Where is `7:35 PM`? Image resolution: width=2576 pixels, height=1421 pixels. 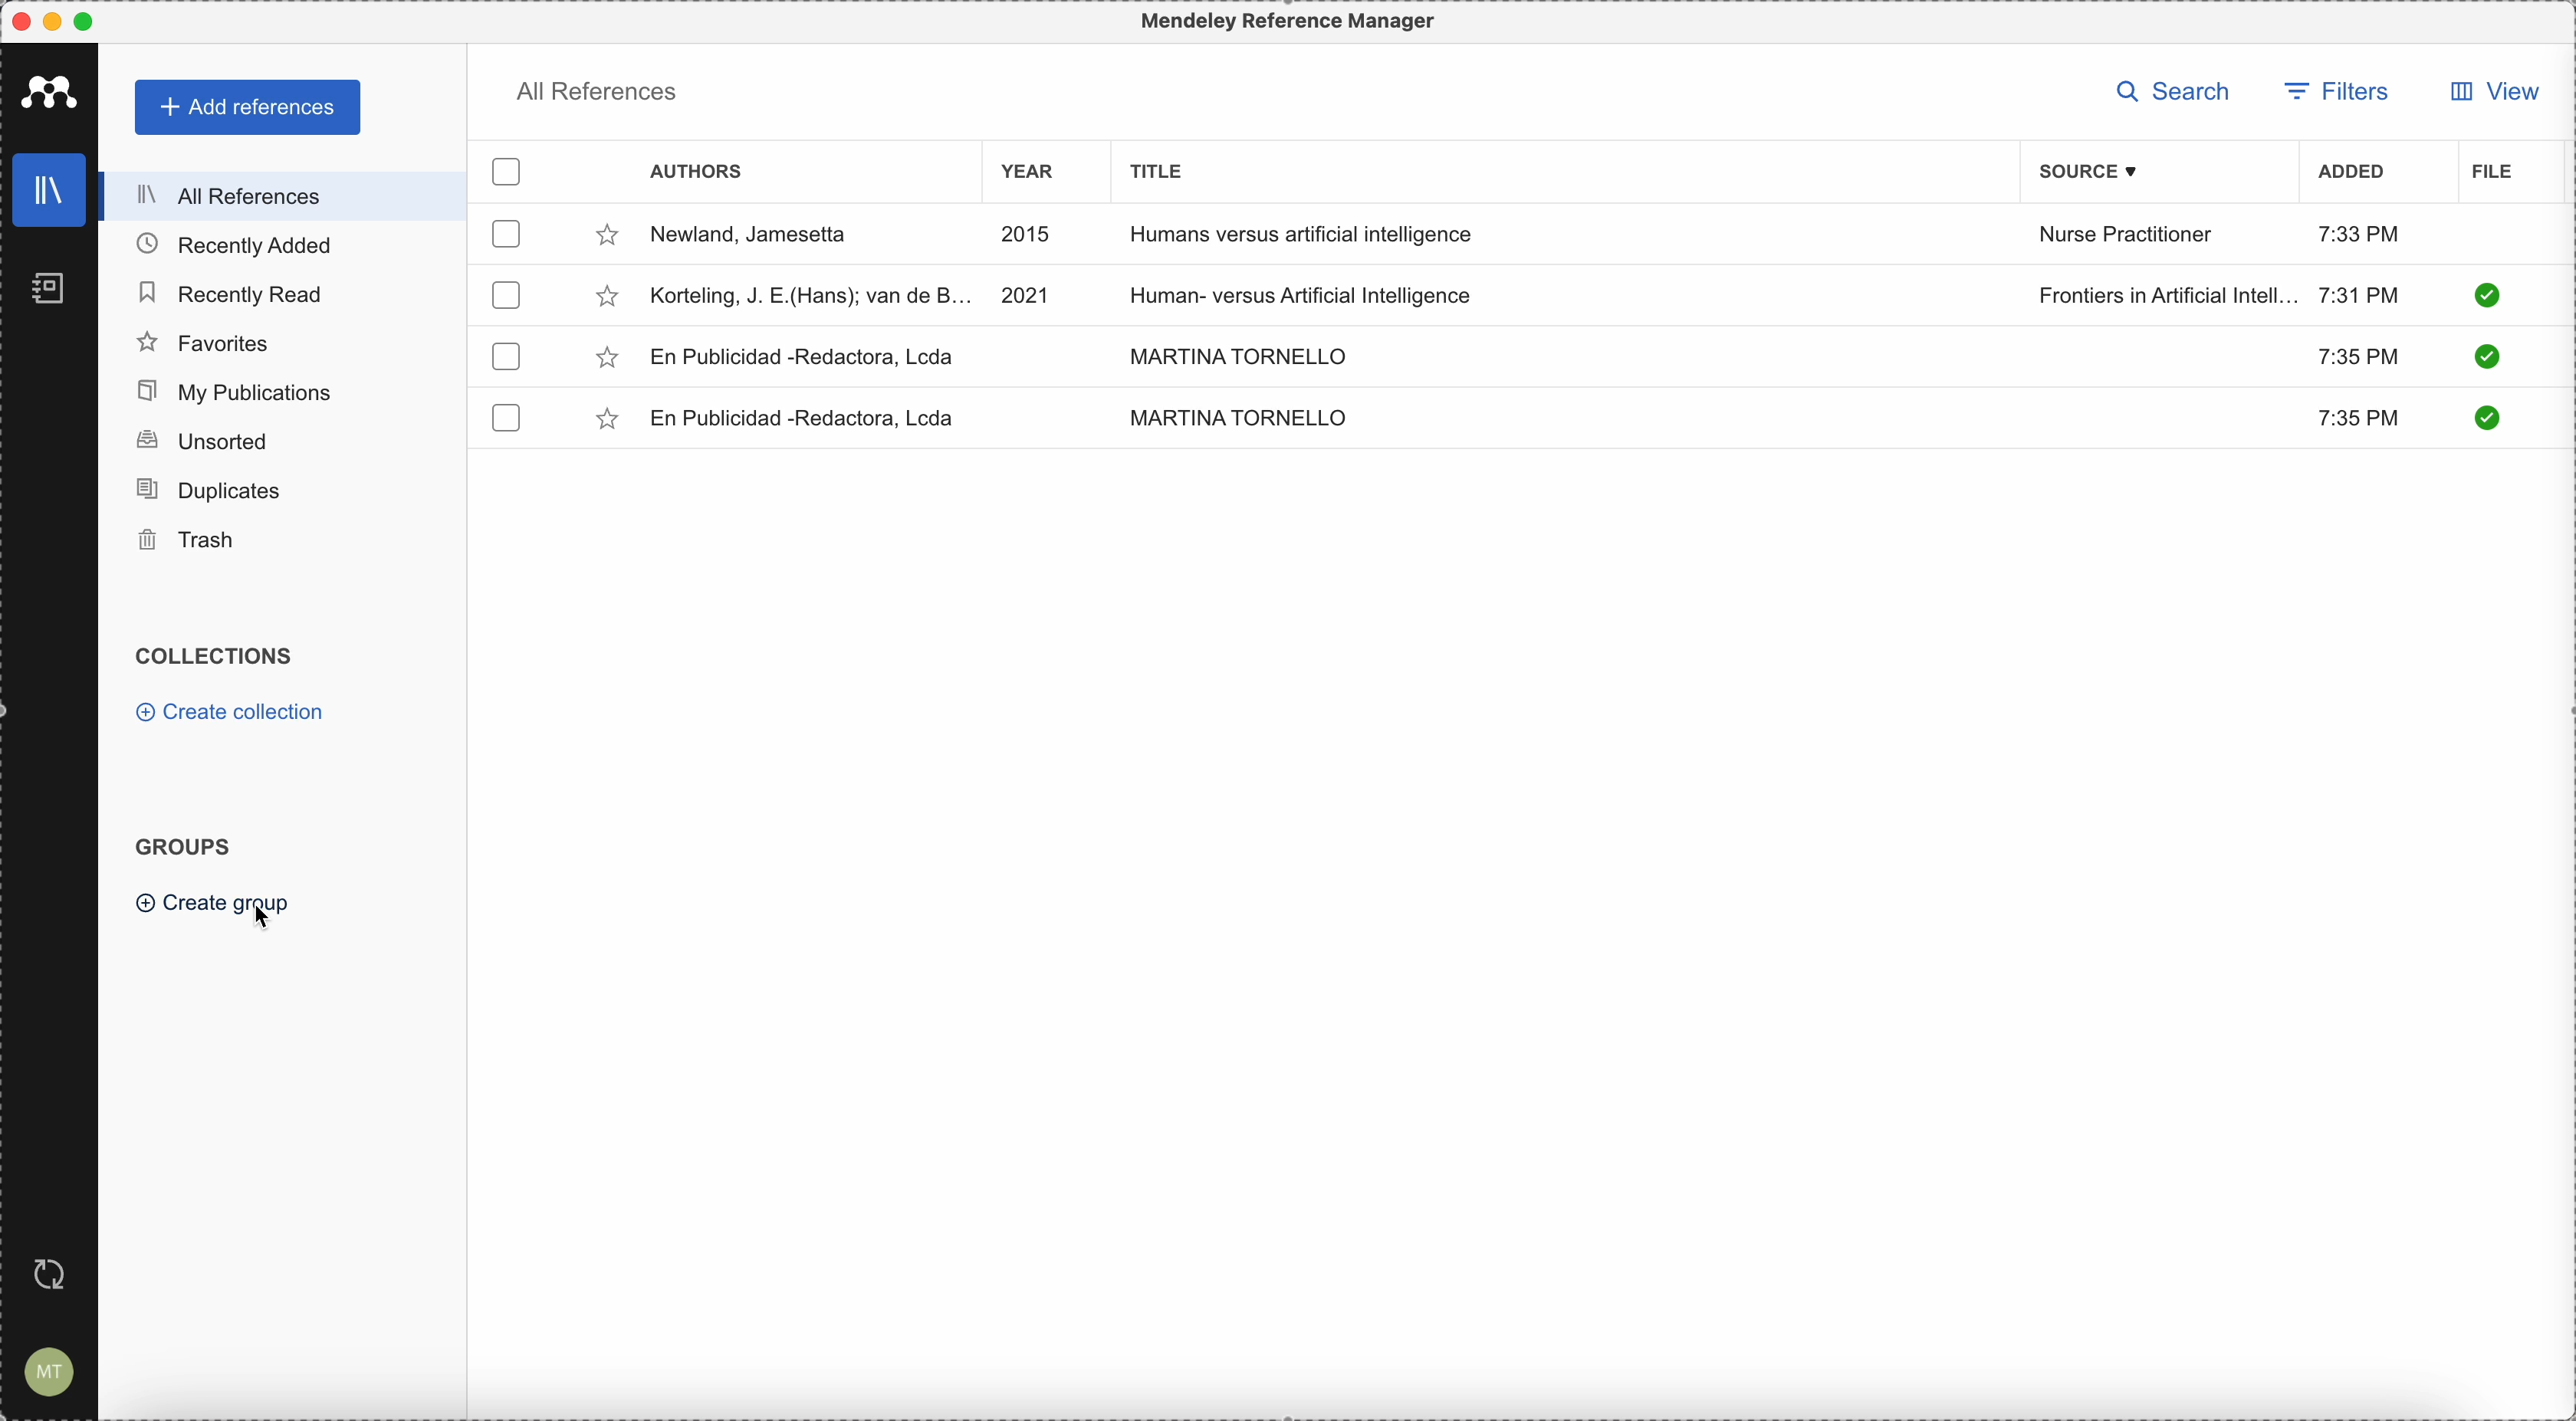
7:35 PM is located at coordinates (2362, 420).